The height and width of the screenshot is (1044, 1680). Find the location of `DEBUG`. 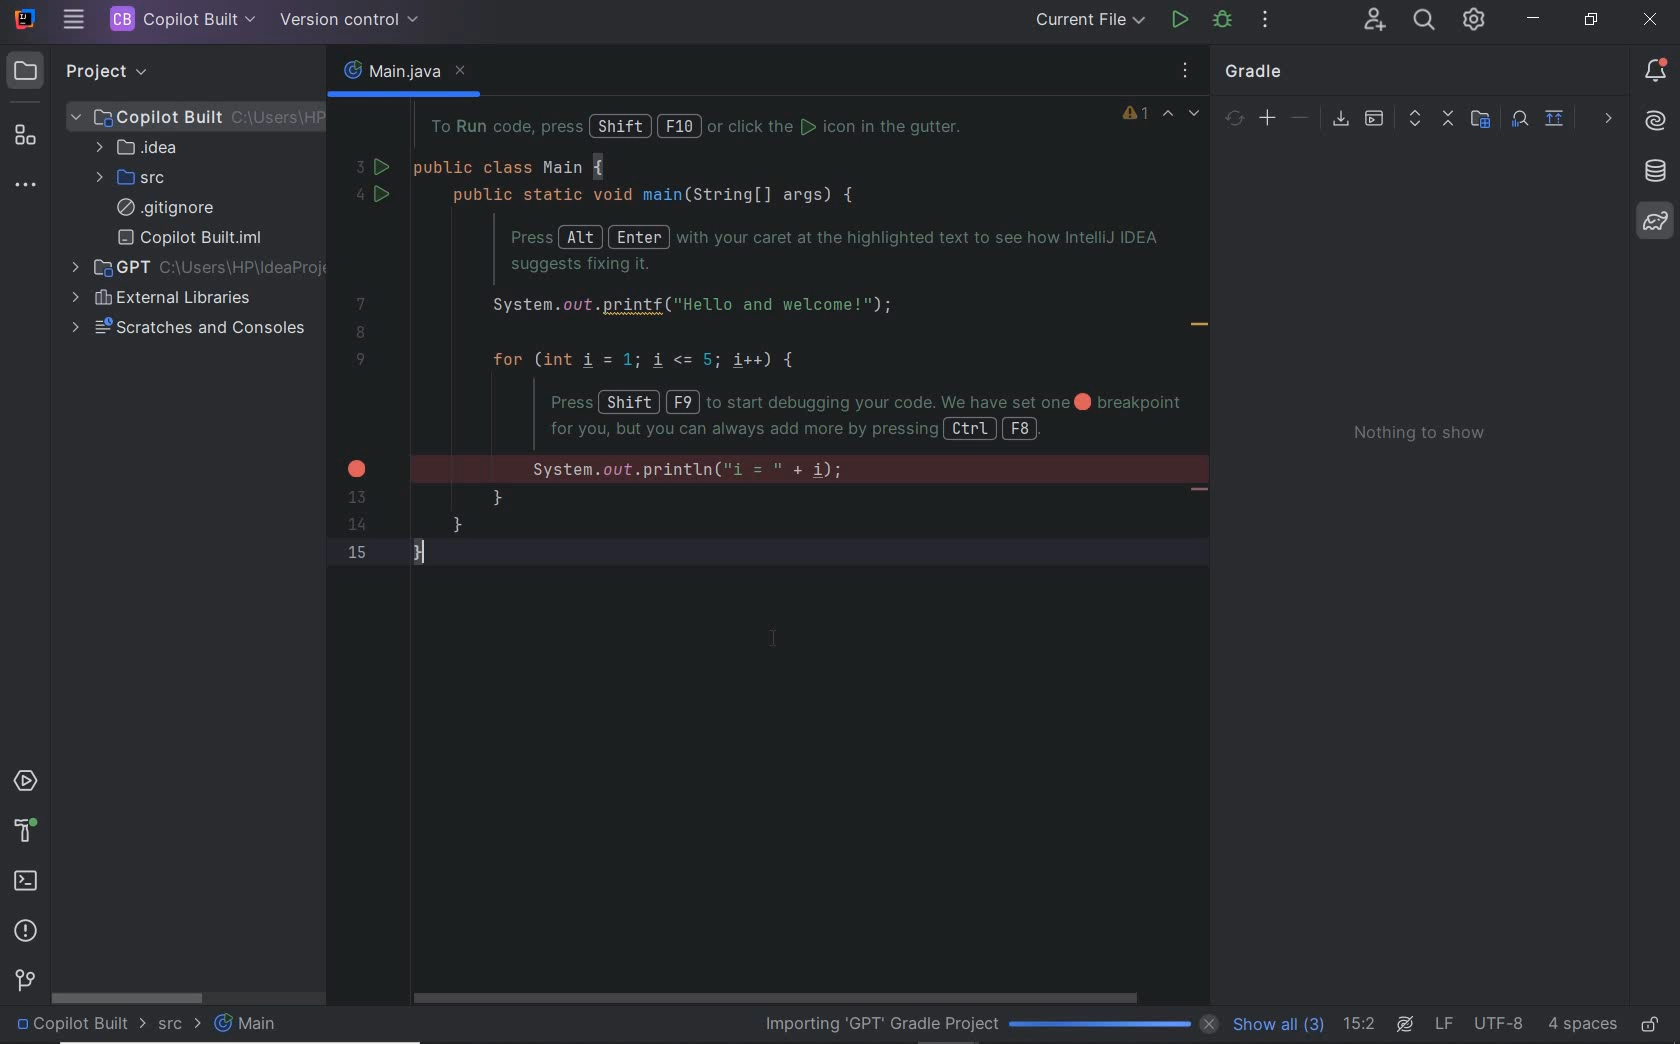

DEBUG is located at coordinates (1223, 20).